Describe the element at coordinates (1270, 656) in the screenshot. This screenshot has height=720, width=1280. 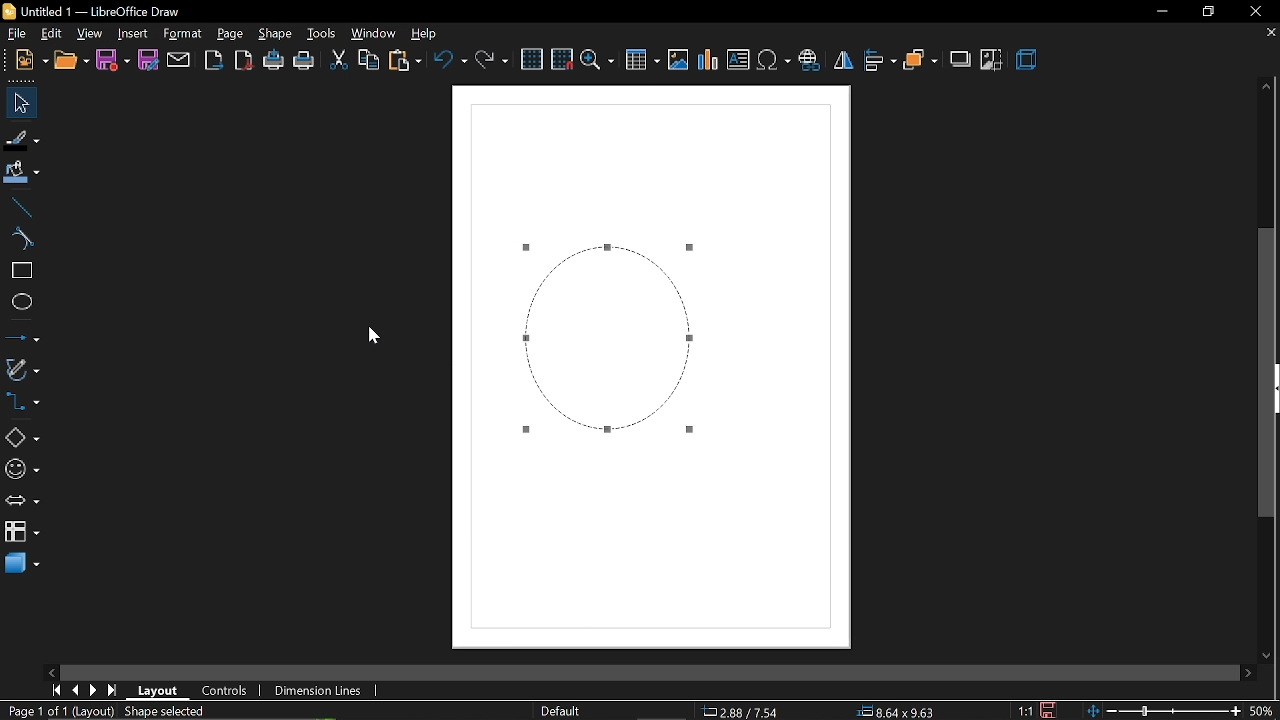
I see `move down` at that location.